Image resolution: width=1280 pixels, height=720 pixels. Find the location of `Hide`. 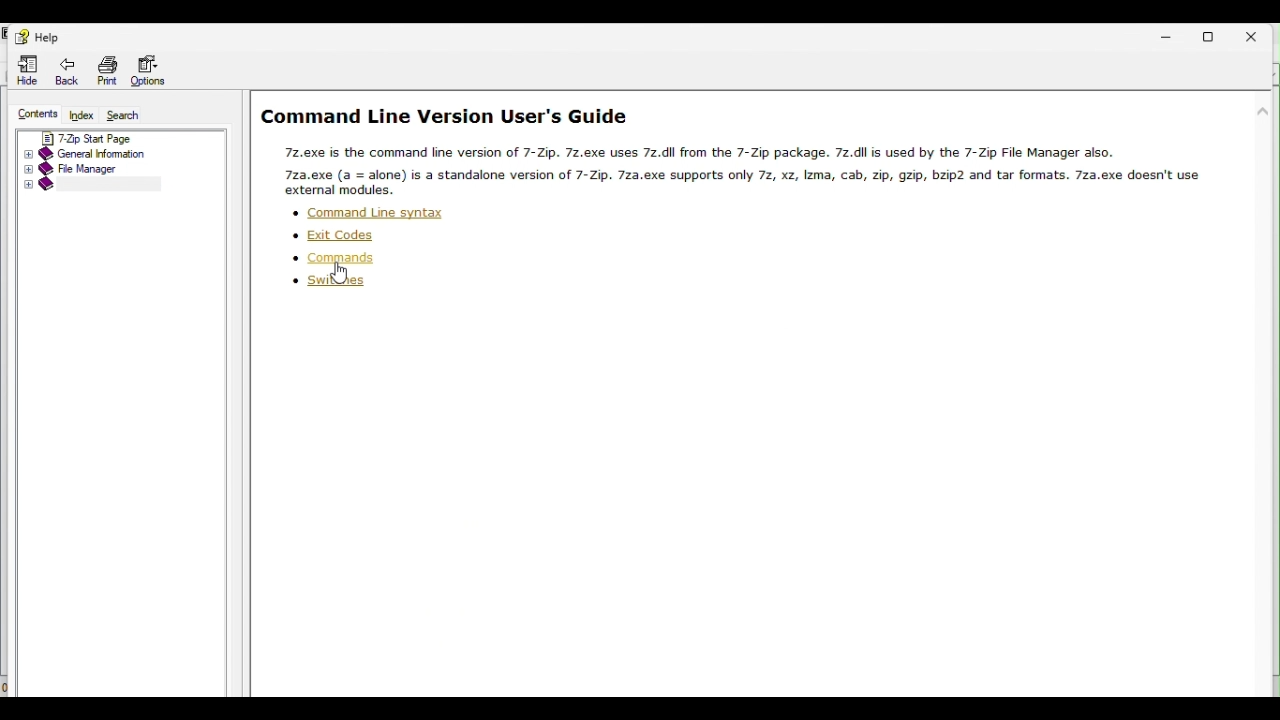

Hide is located at coordinates (27, 73).